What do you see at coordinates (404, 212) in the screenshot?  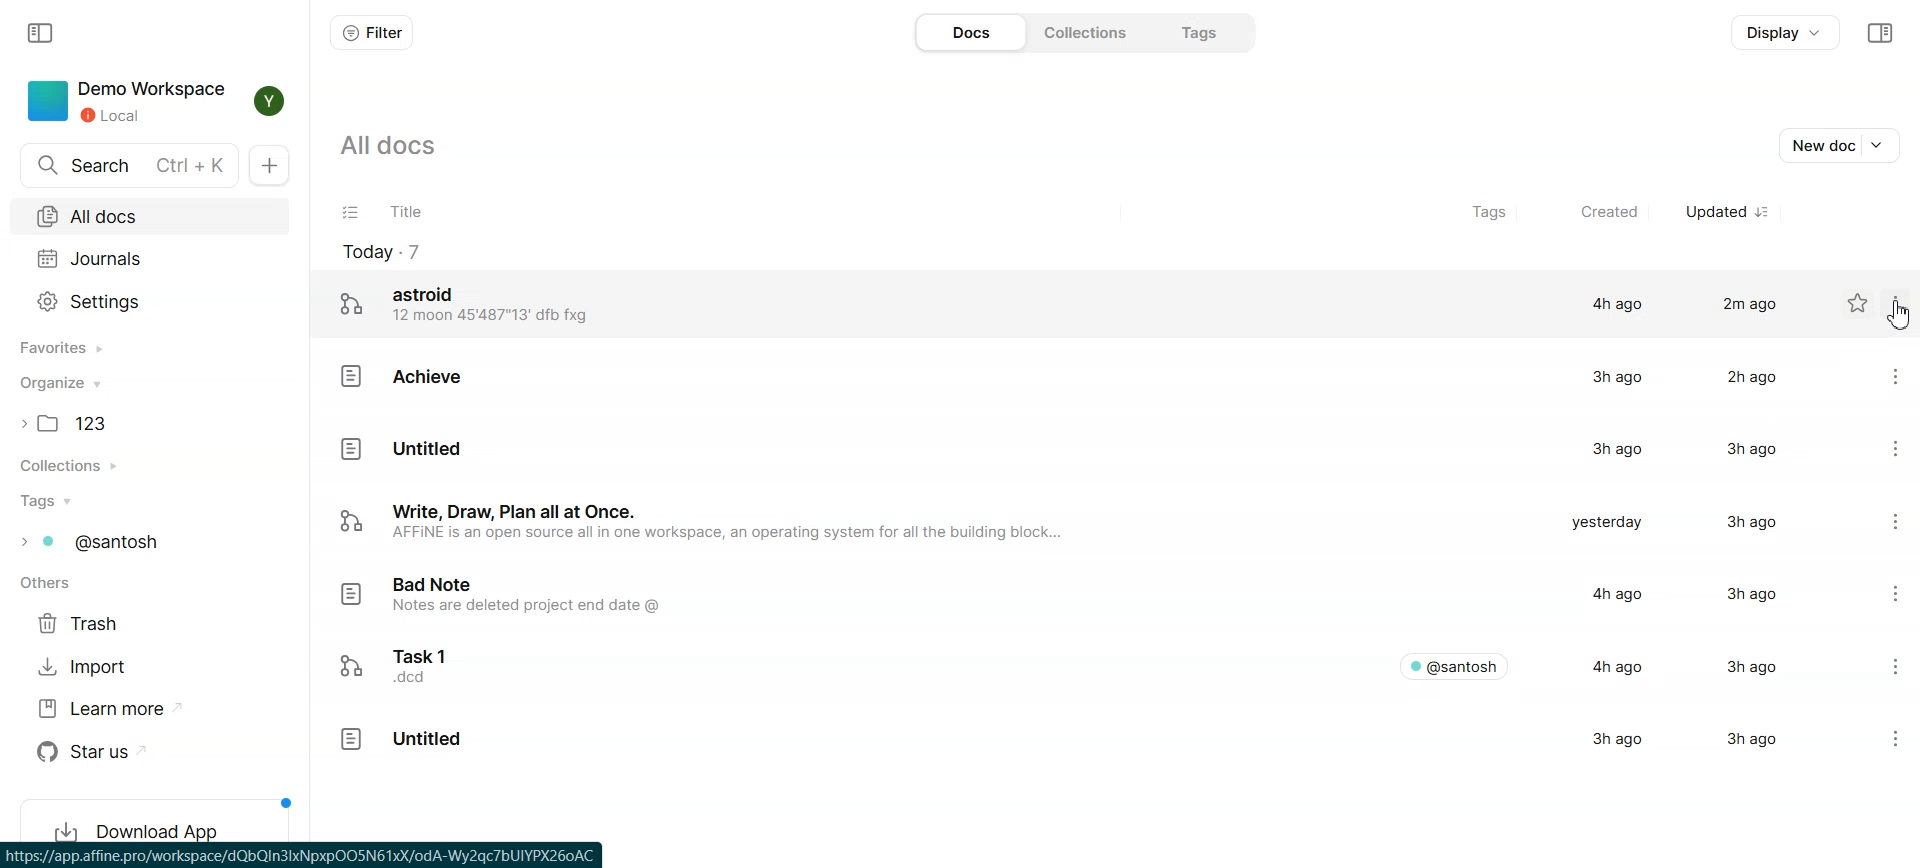 I see `Title` at bounding box center [404, 212].